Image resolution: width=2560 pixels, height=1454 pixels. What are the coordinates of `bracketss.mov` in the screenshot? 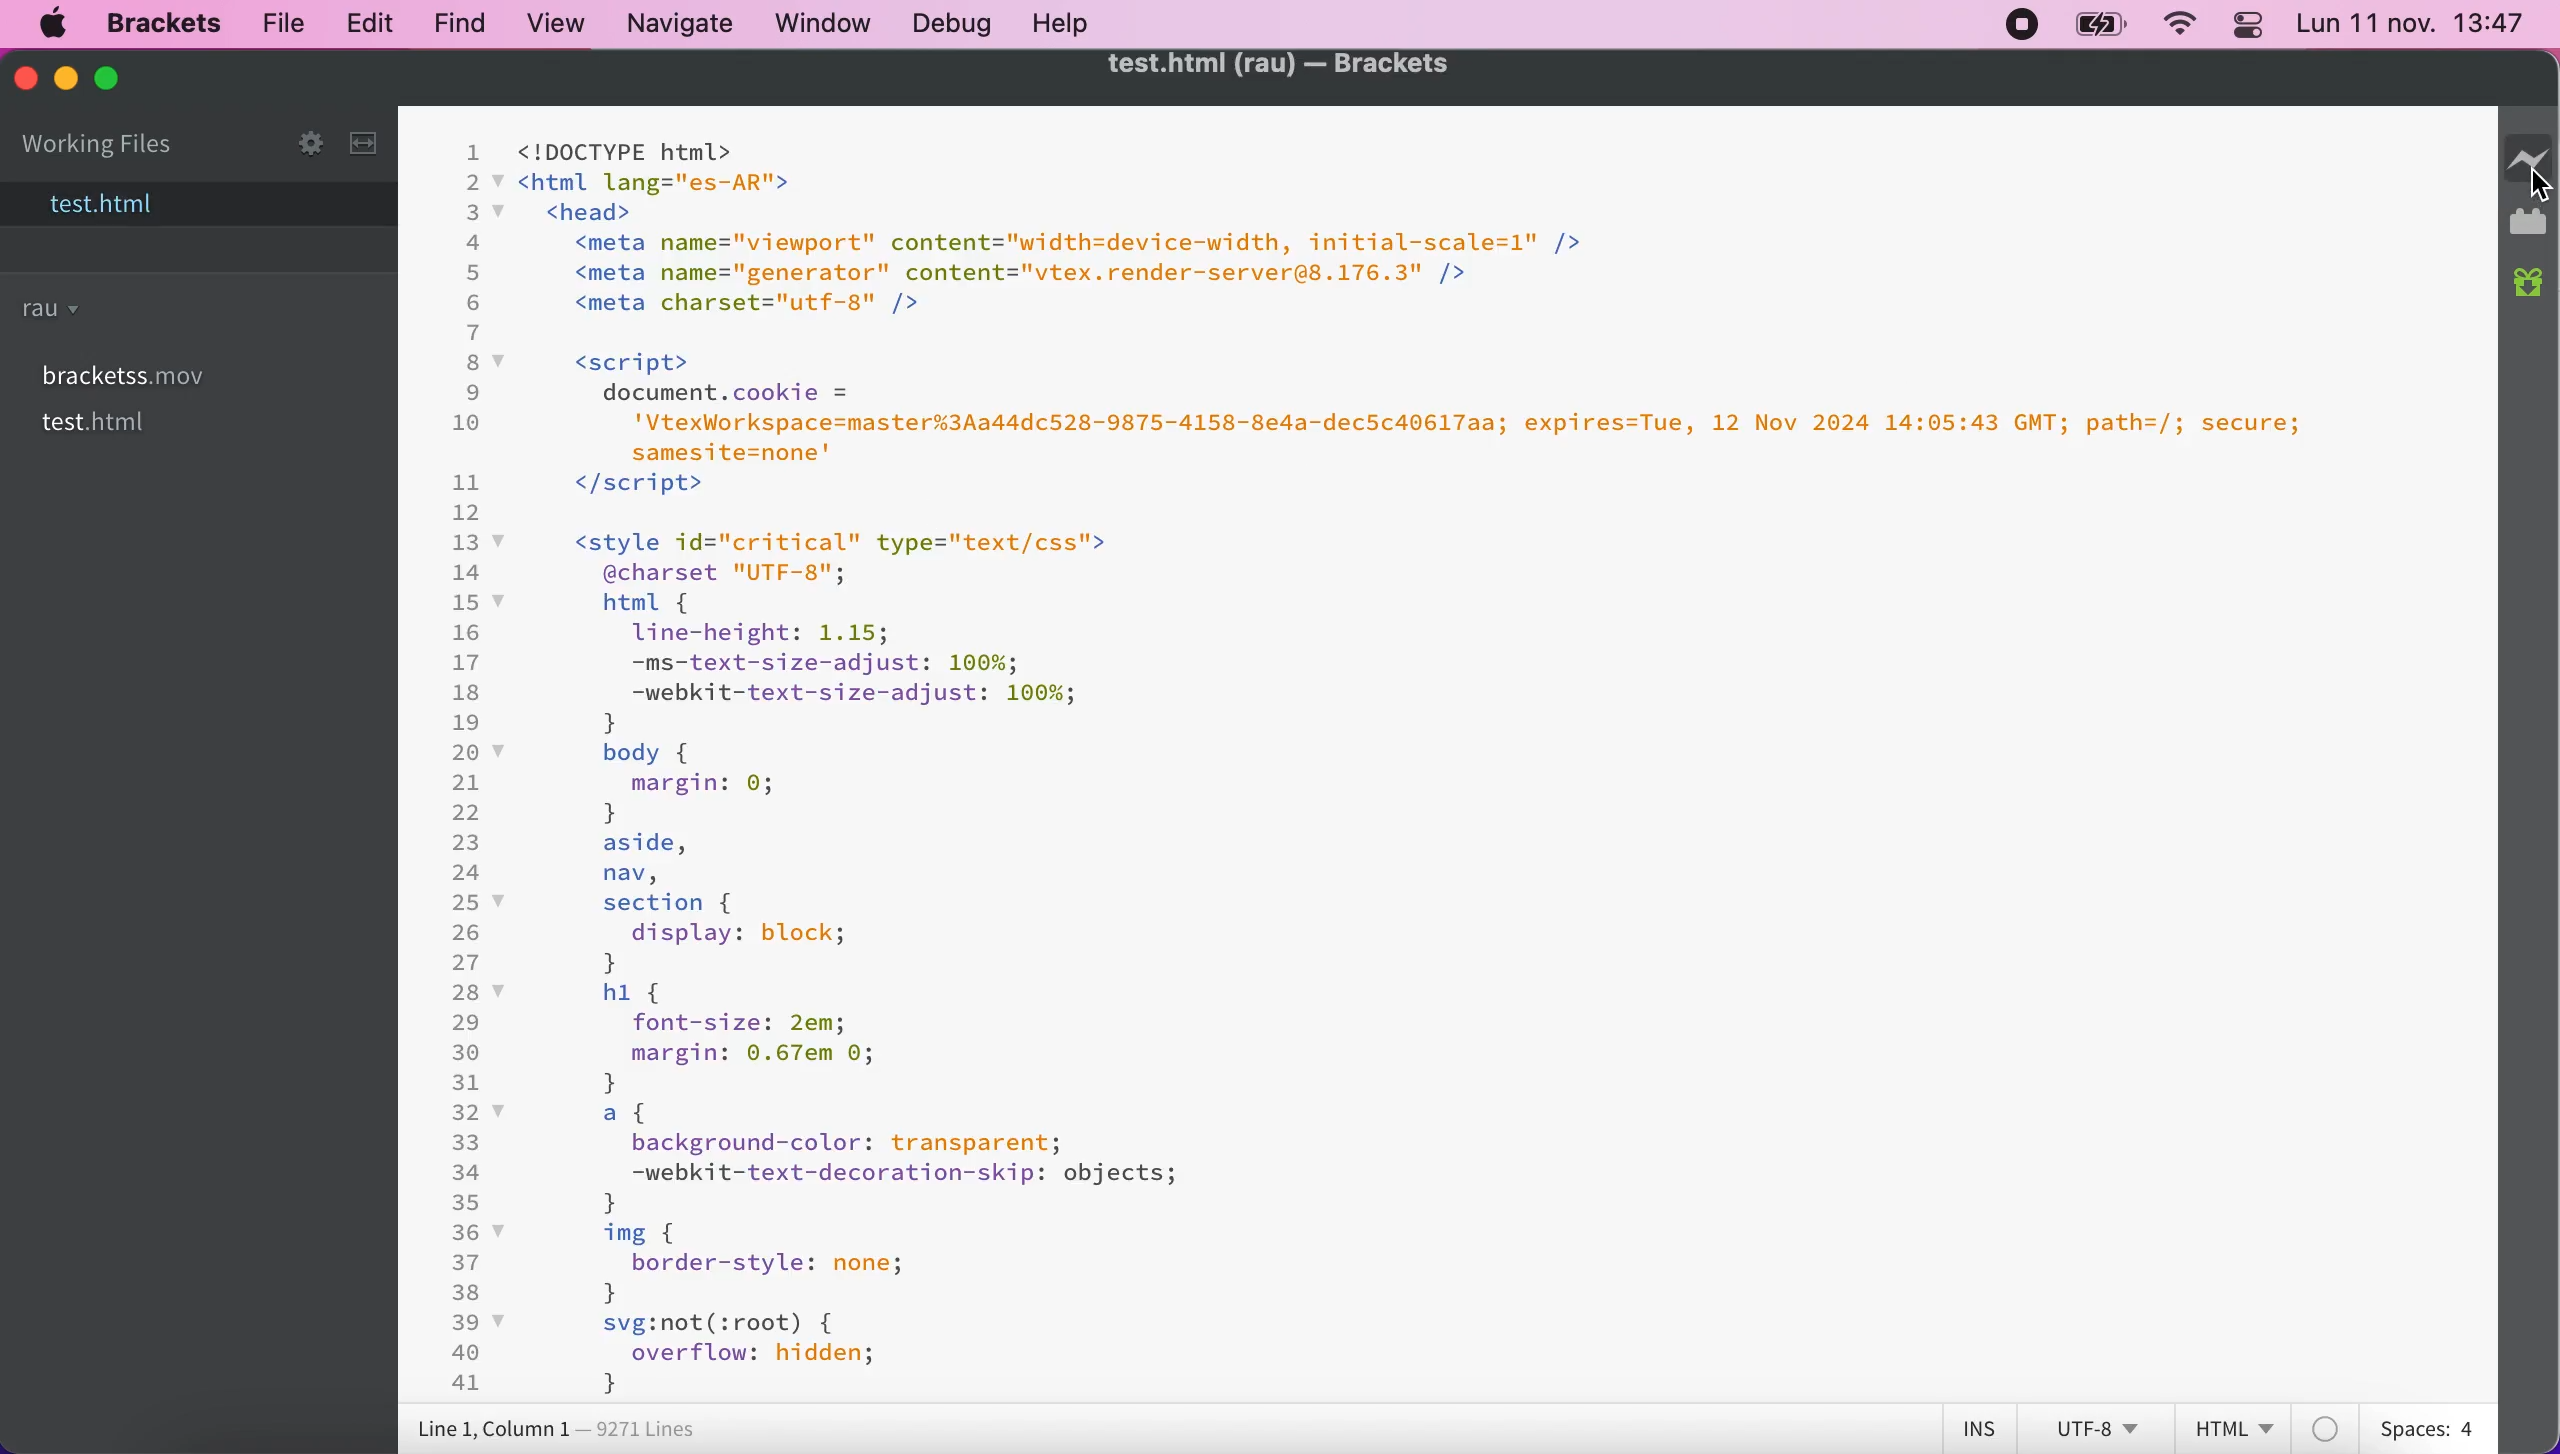 It's located at (122, 370).